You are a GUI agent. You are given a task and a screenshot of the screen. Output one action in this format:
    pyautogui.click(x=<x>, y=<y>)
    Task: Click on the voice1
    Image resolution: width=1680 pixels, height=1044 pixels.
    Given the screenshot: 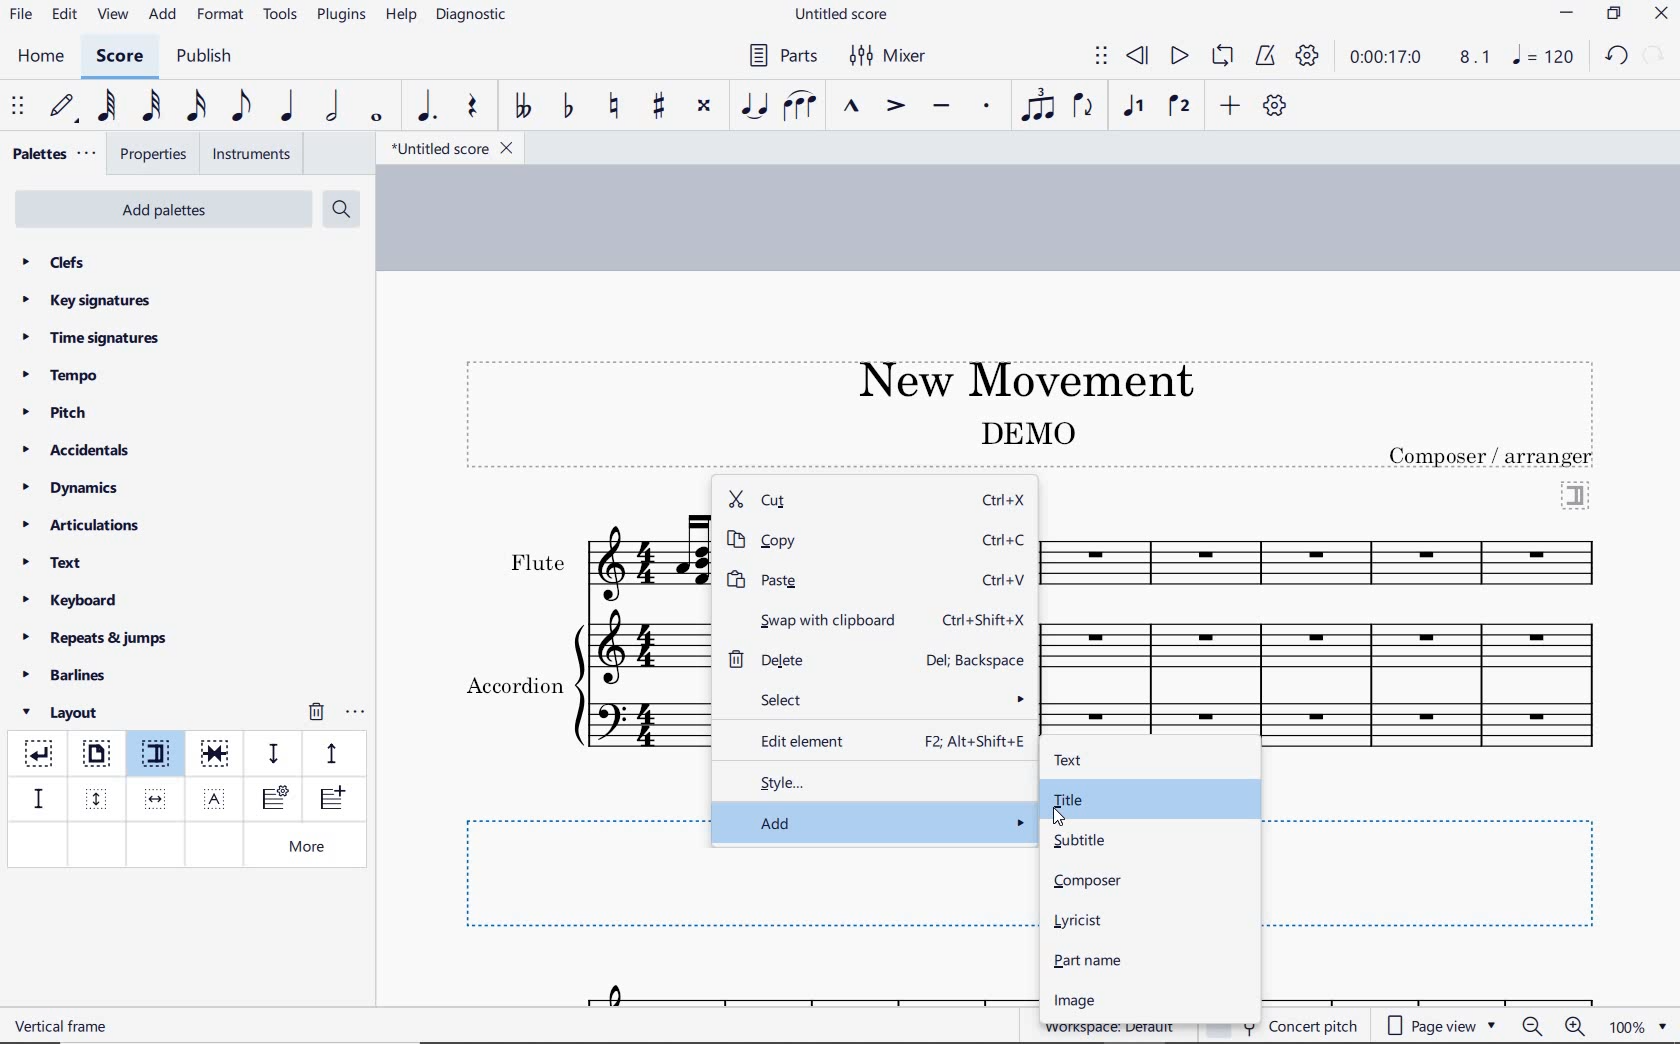 What is the action you would take?
    pyautogui.click(x=1136, y=107)
    